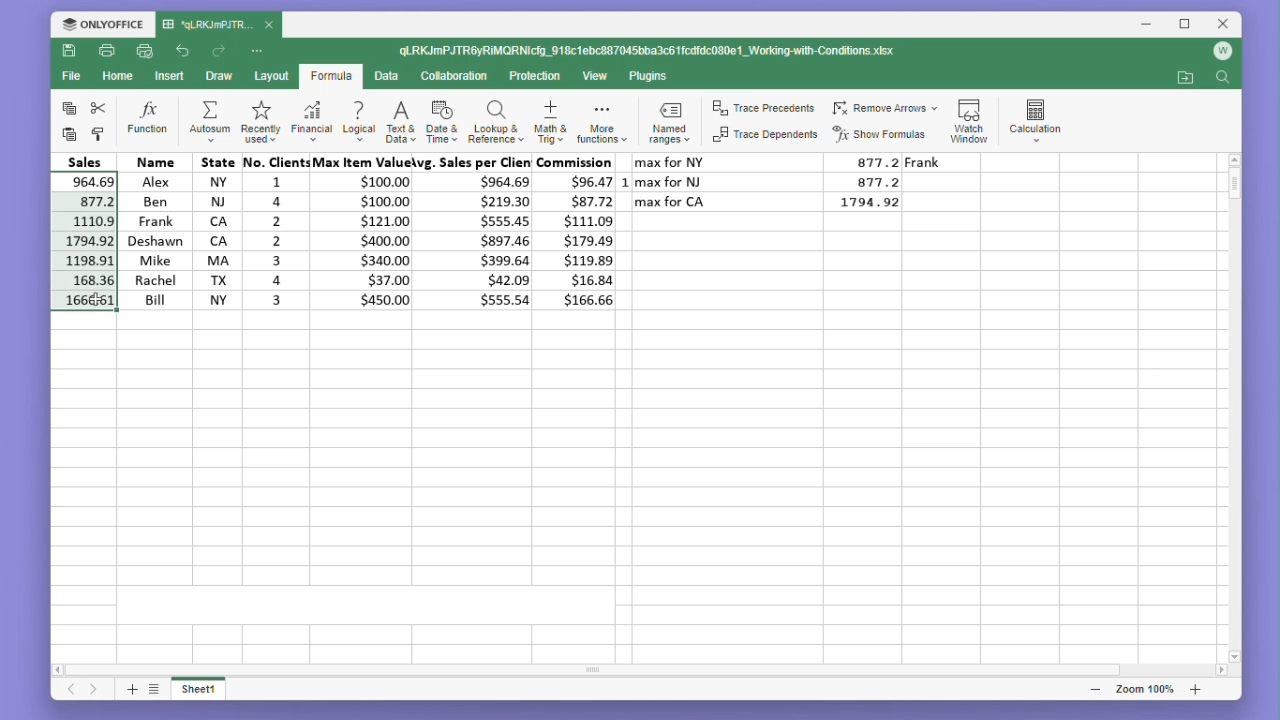 The height and width of the screenshot is (720, 1280). I want to click on max for NJ 877.2, so click(770, 181).